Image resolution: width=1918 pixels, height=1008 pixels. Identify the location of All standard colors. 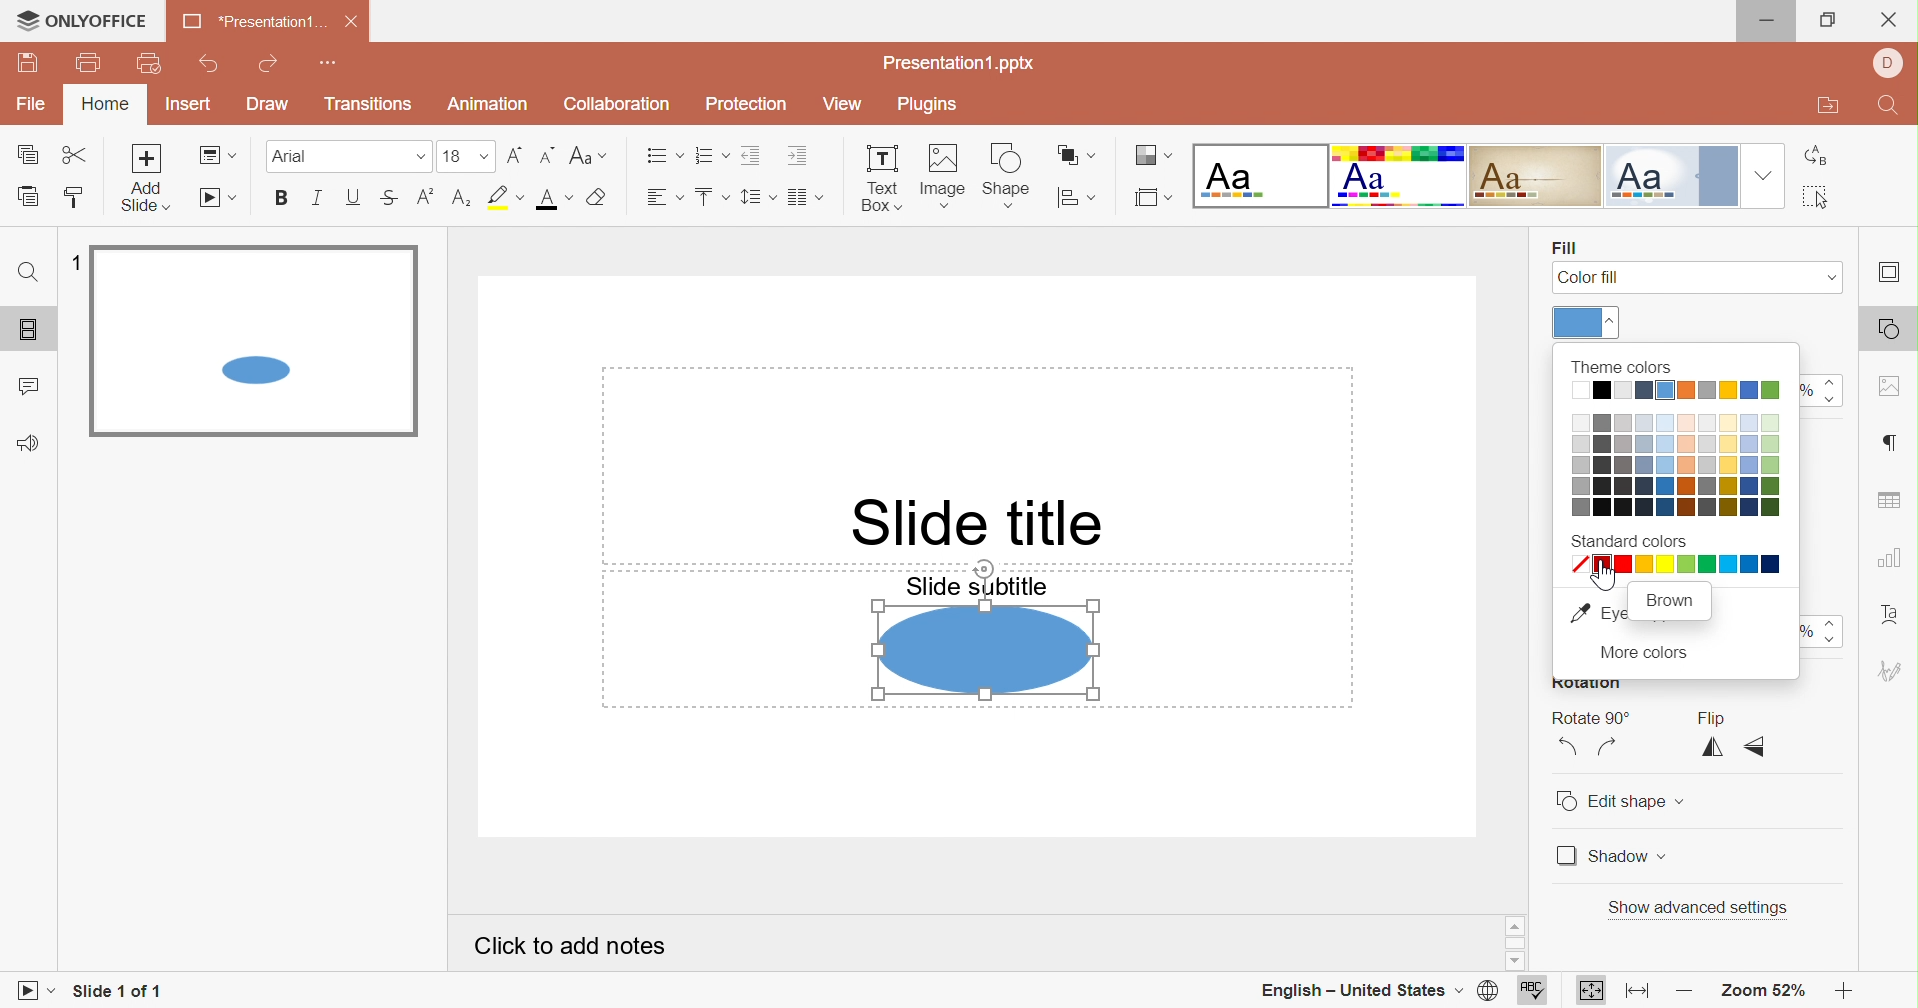
(1677, 564).